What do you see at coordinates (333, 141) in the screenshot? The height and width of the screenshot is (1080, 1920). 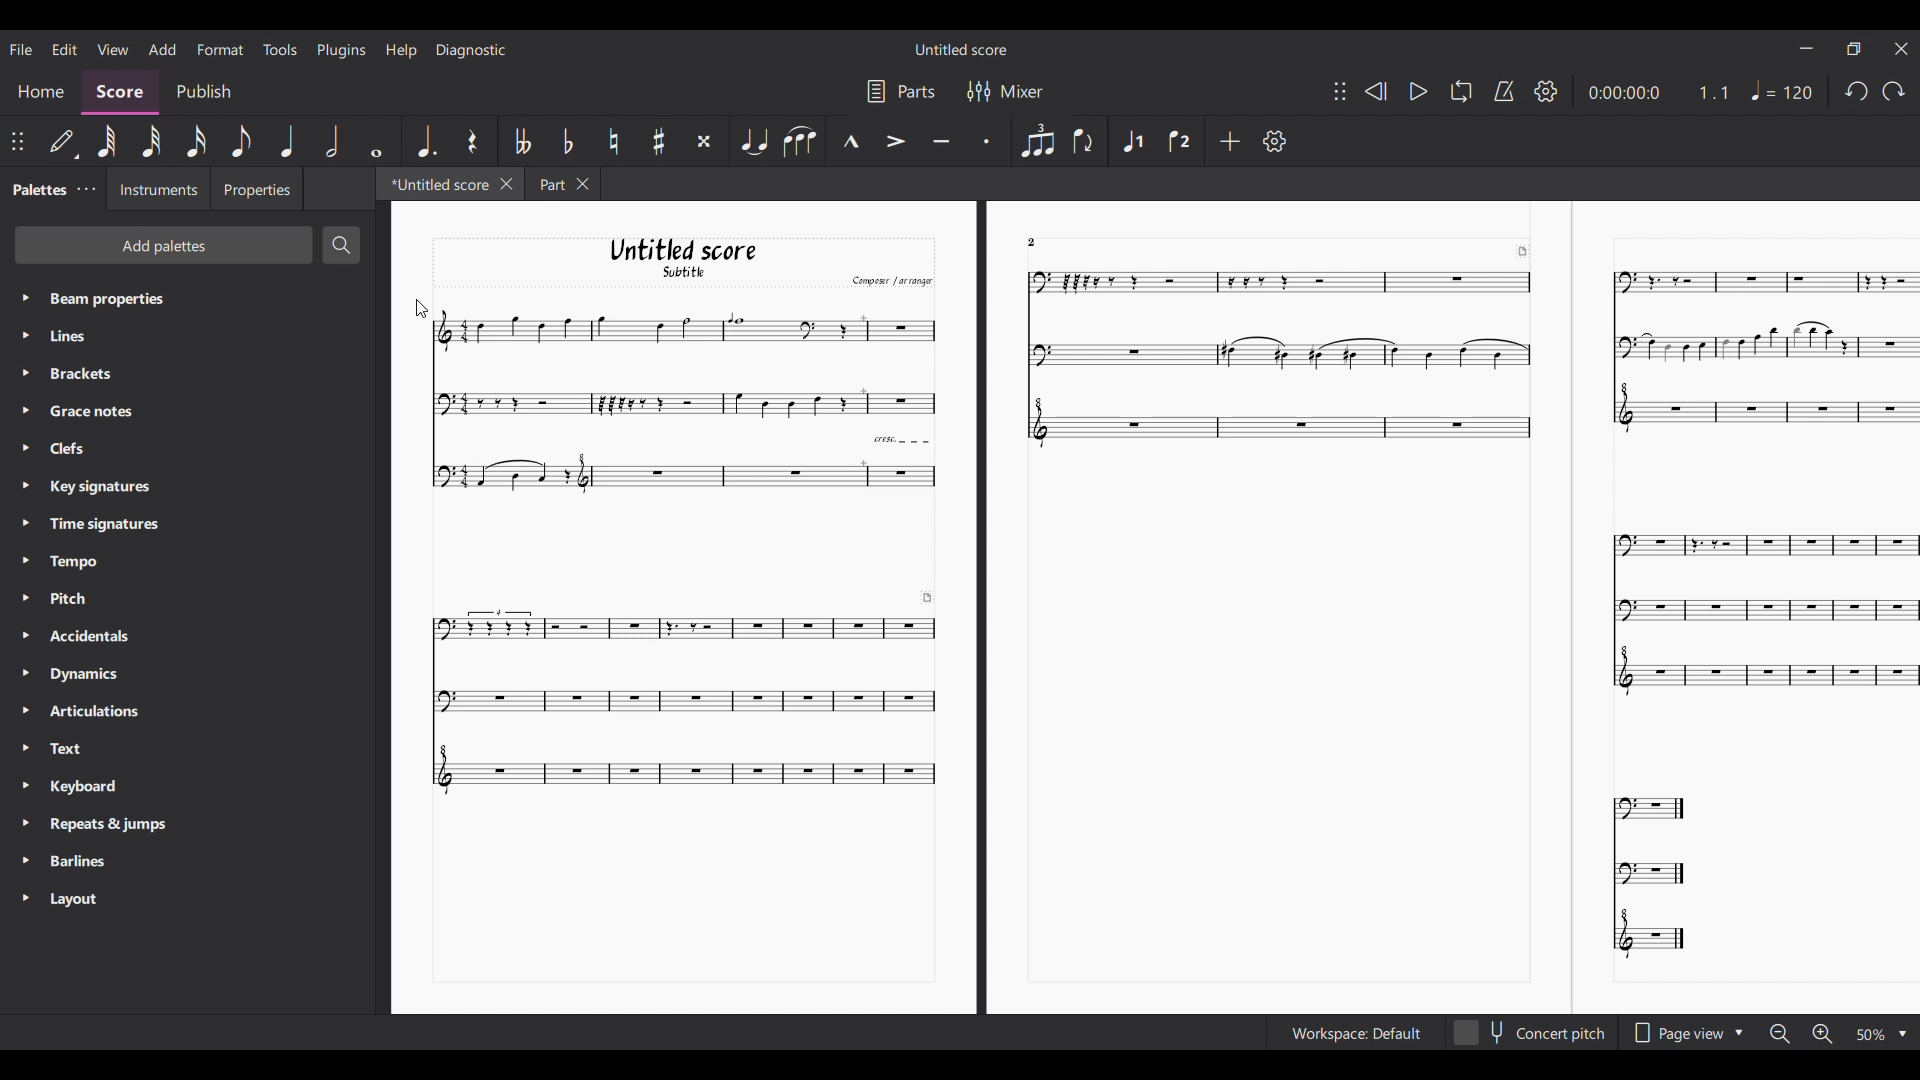 I see `Half note` at bounding box center [333, 141].